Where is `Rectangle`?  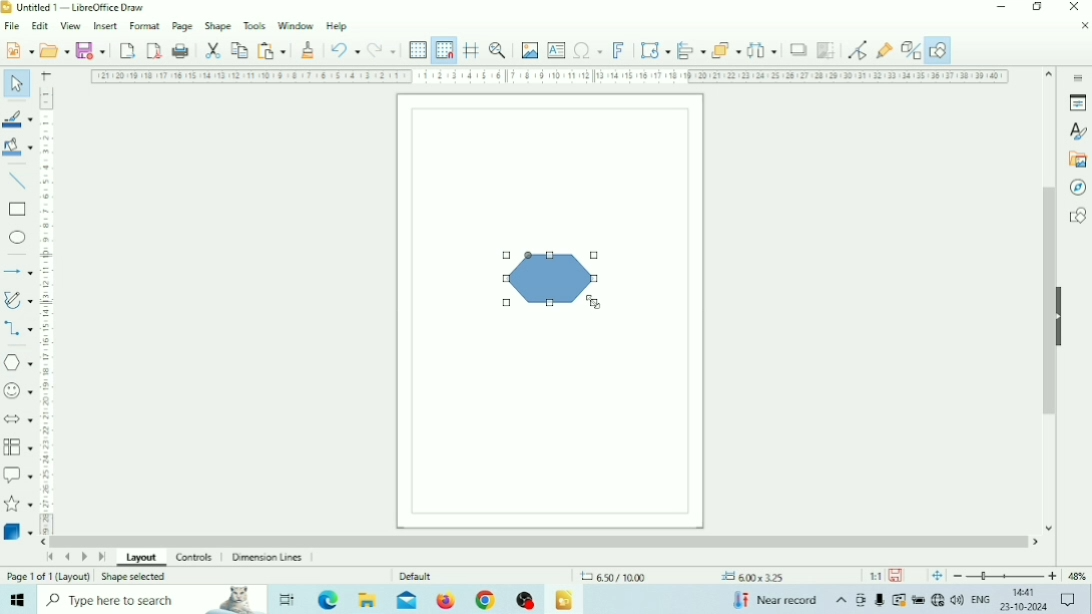
Rectangle is located at coordinates (17, 210).